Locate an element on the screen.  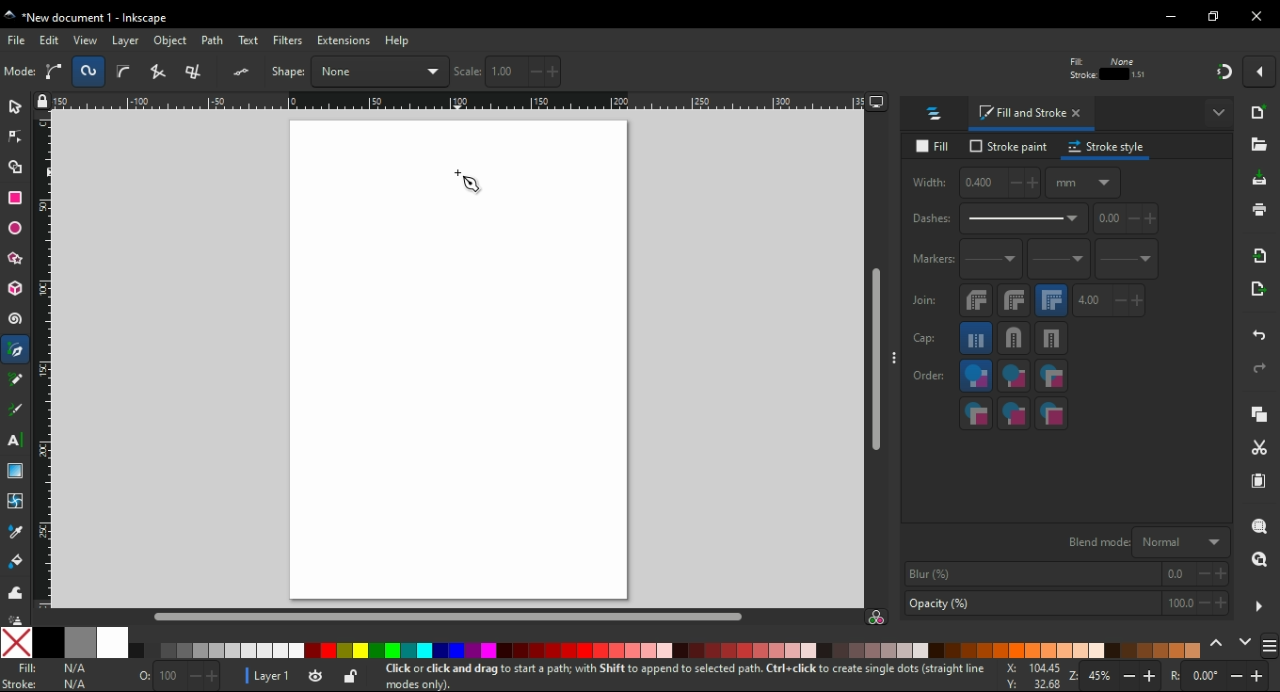
minimize is located at coordinates (1172, 17).